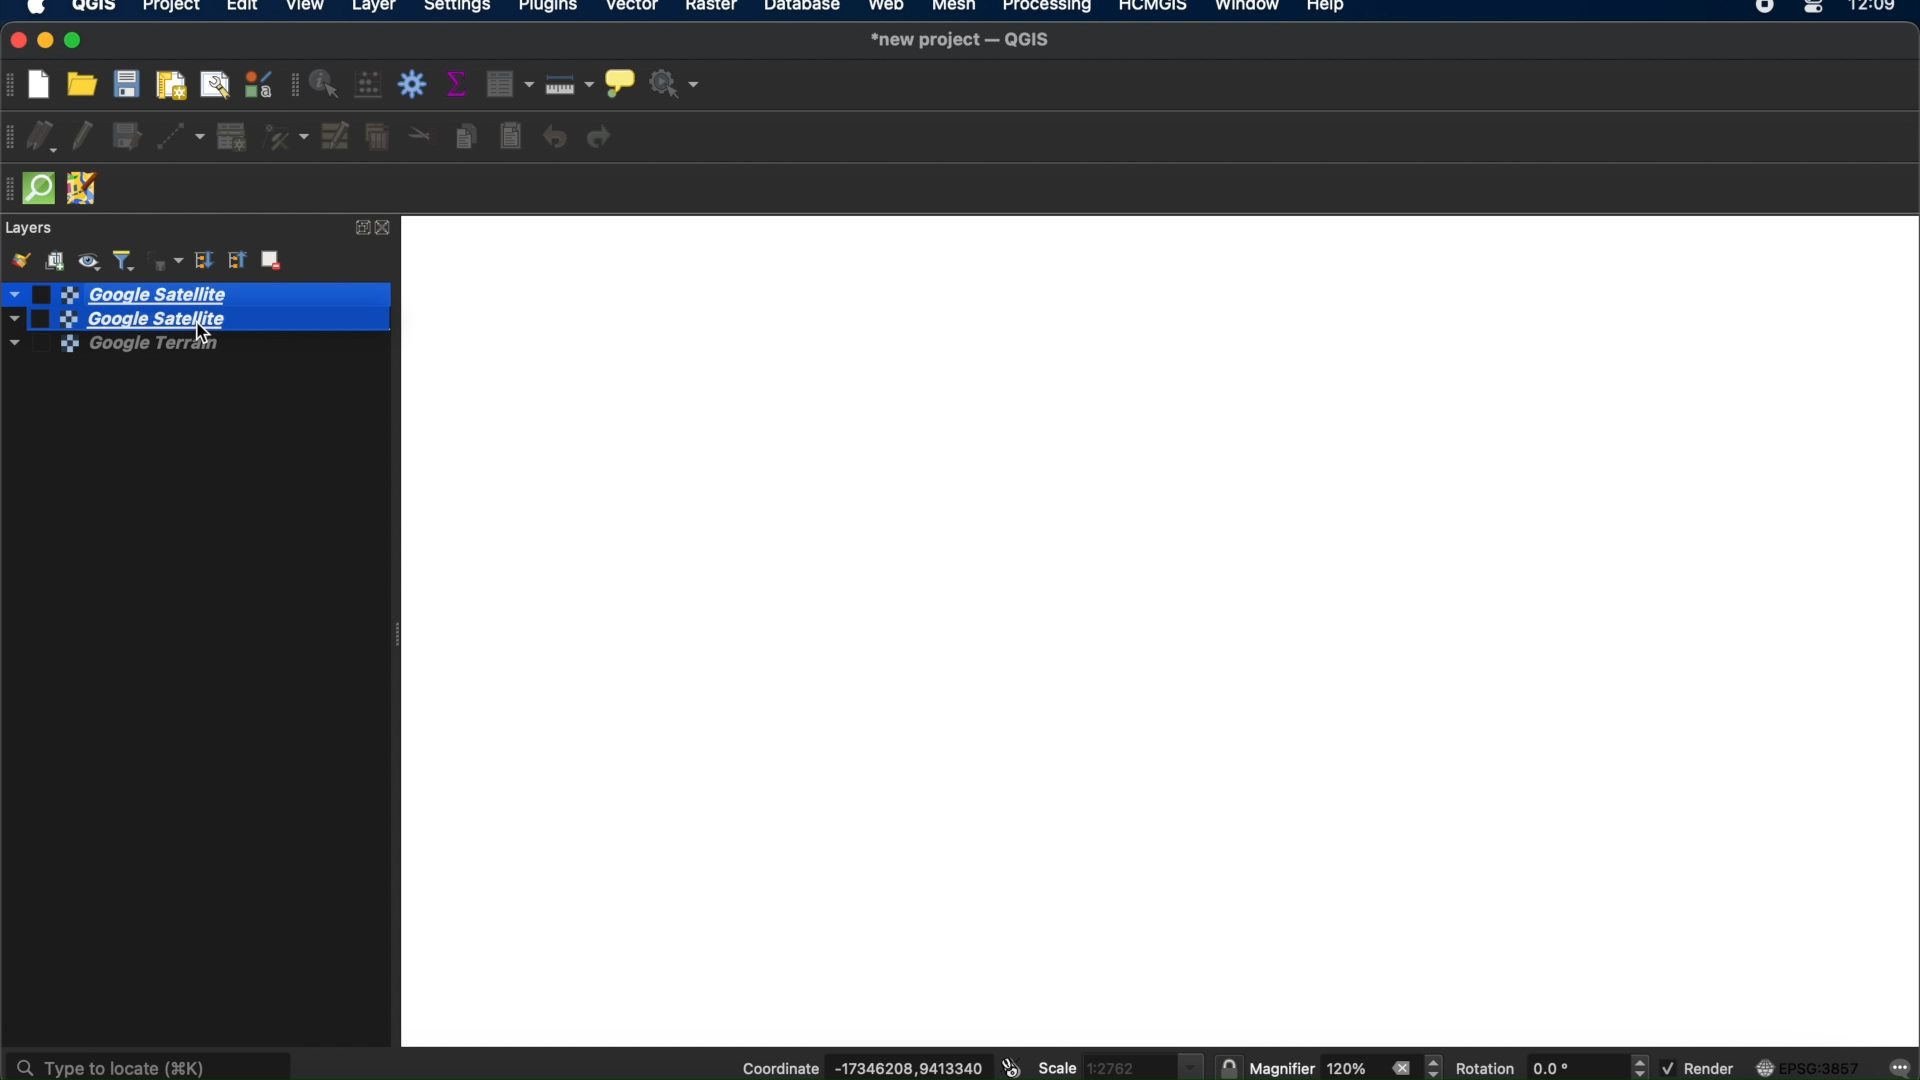 This screenshot has height=1080, width=1920. What do you see at coordinates (83, 138) in the screenshot?
I see `toggle editing` at bounding box center [83, 138].